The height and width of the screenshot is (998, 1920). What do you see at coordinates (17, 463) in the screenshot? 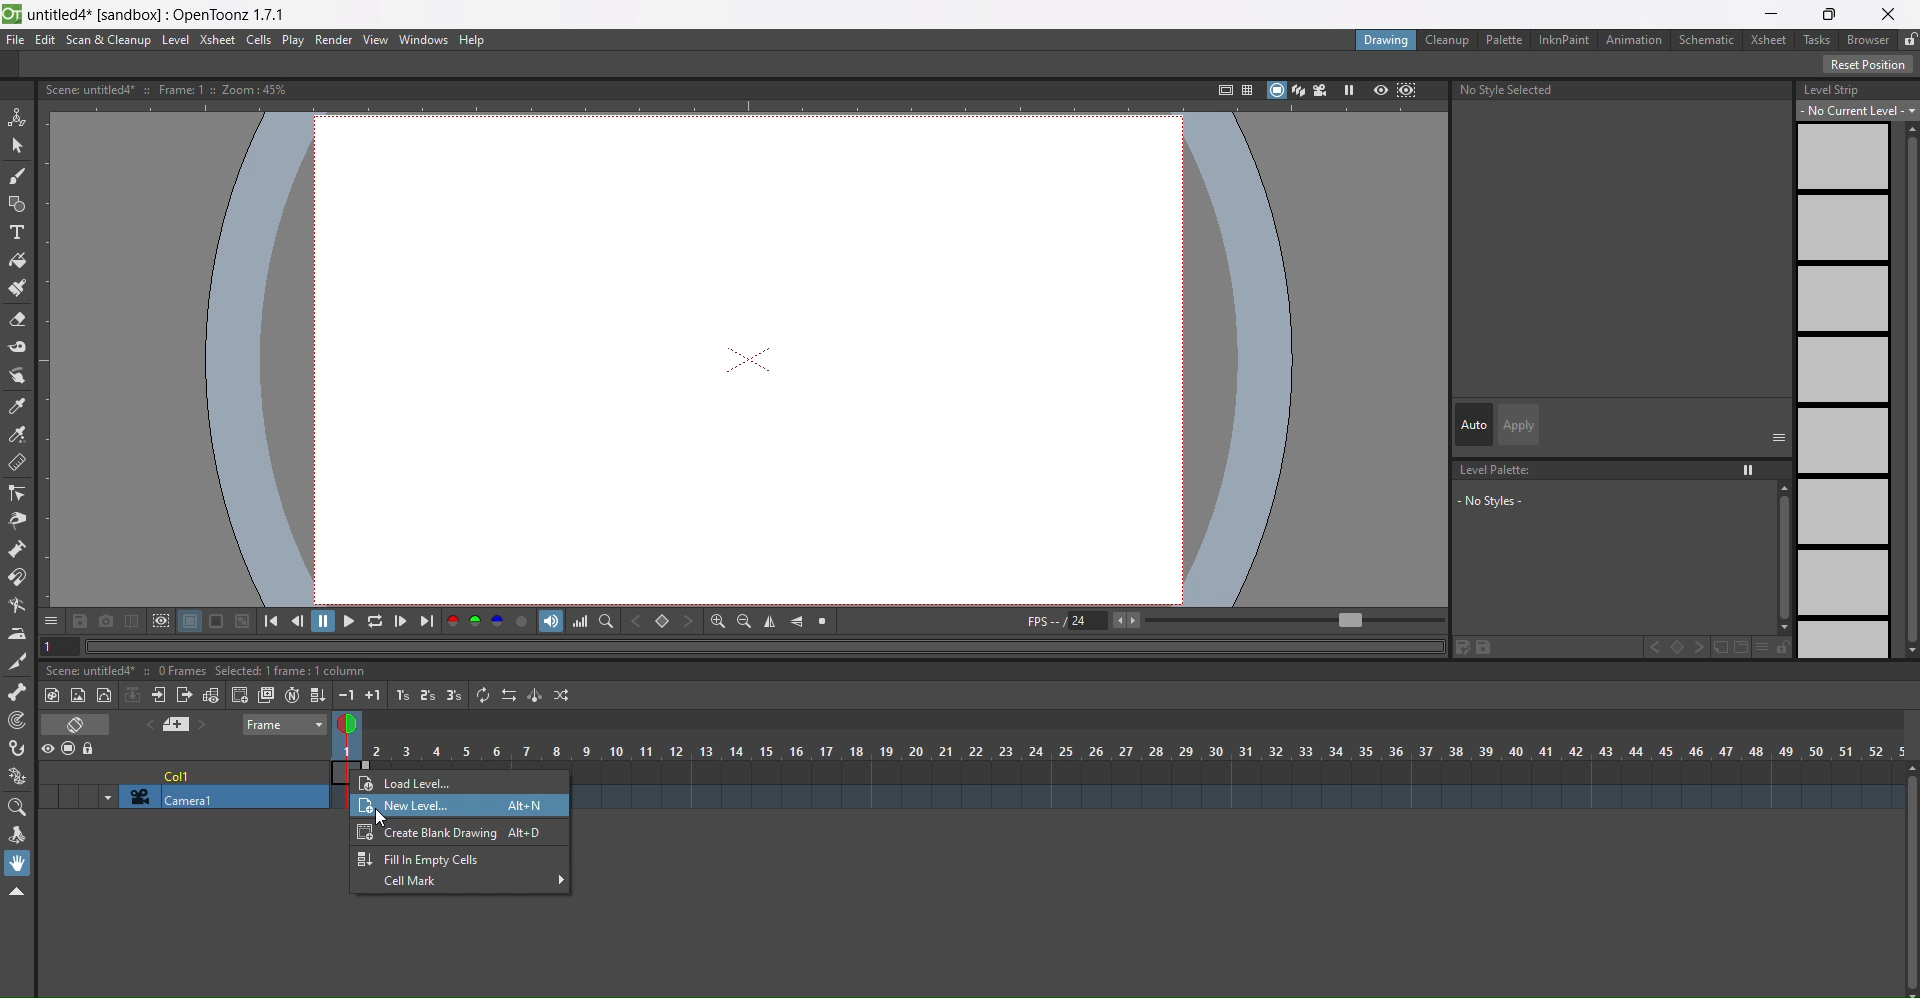
I see `ruler tool` at bounding box center [17, 463].